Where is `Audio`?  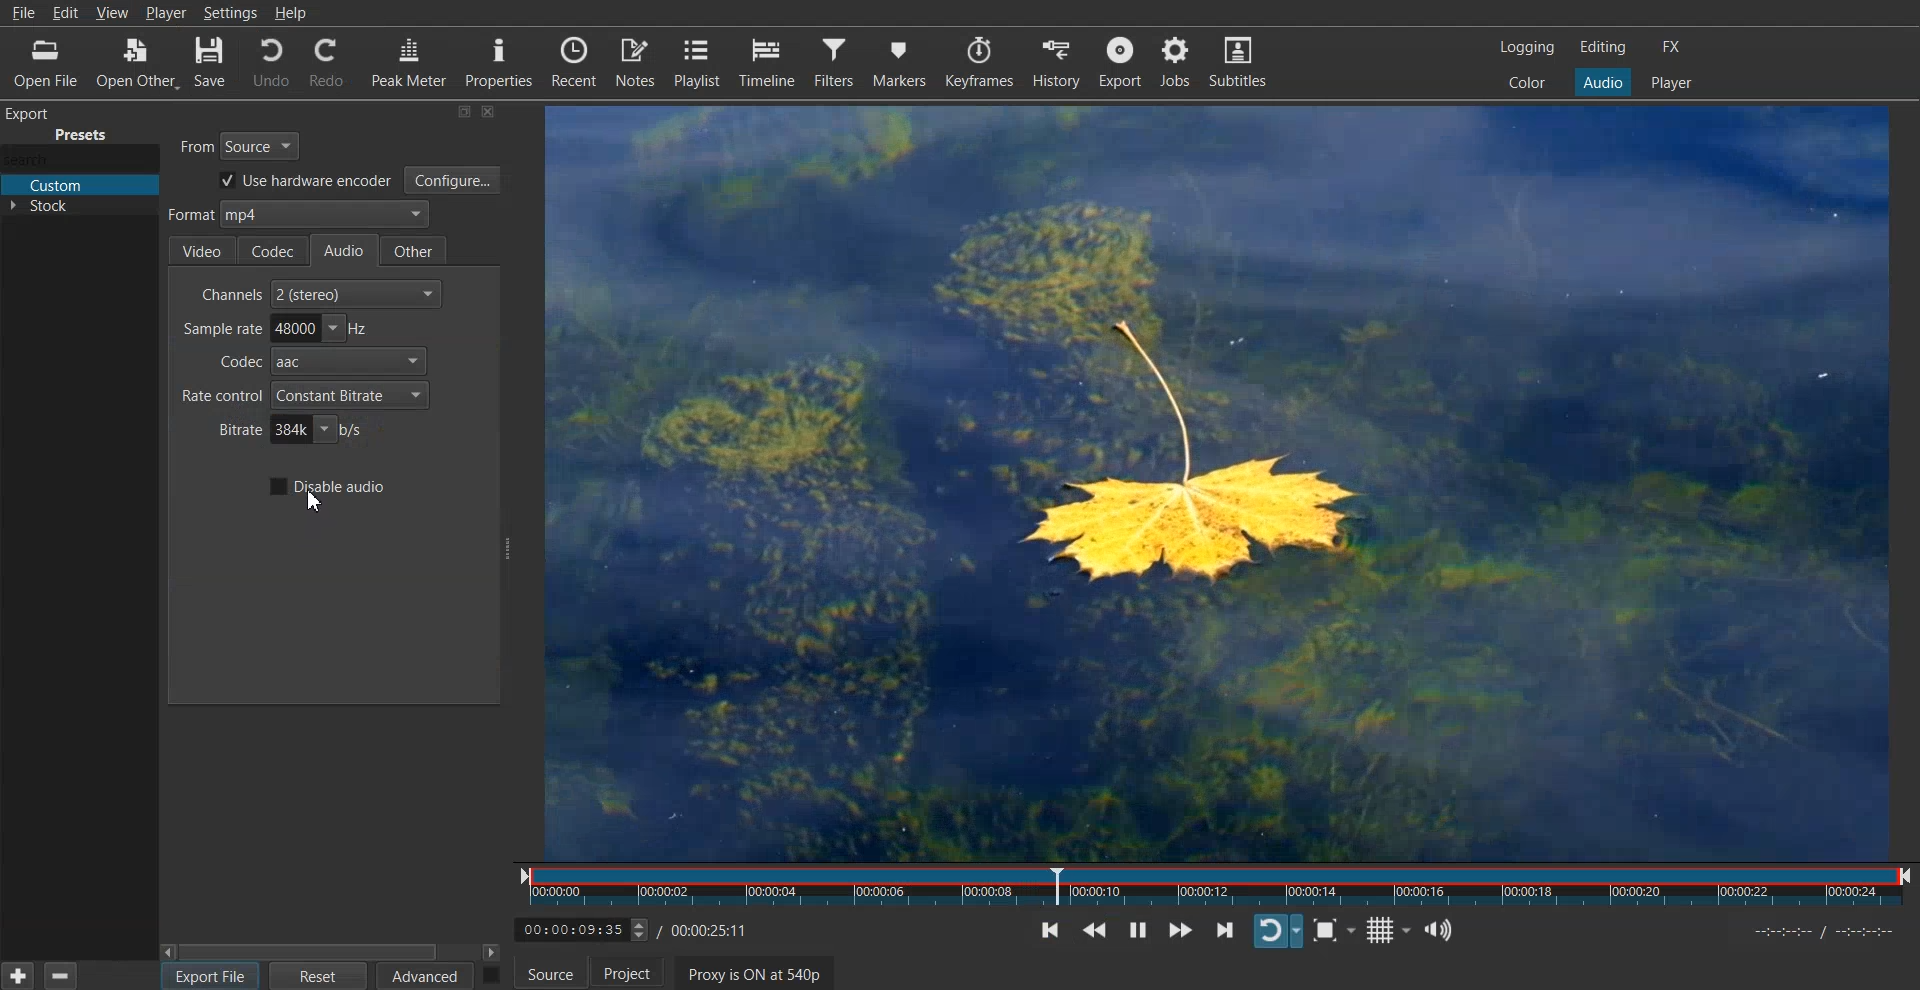
Audio is located at coordinates (1602, 81).